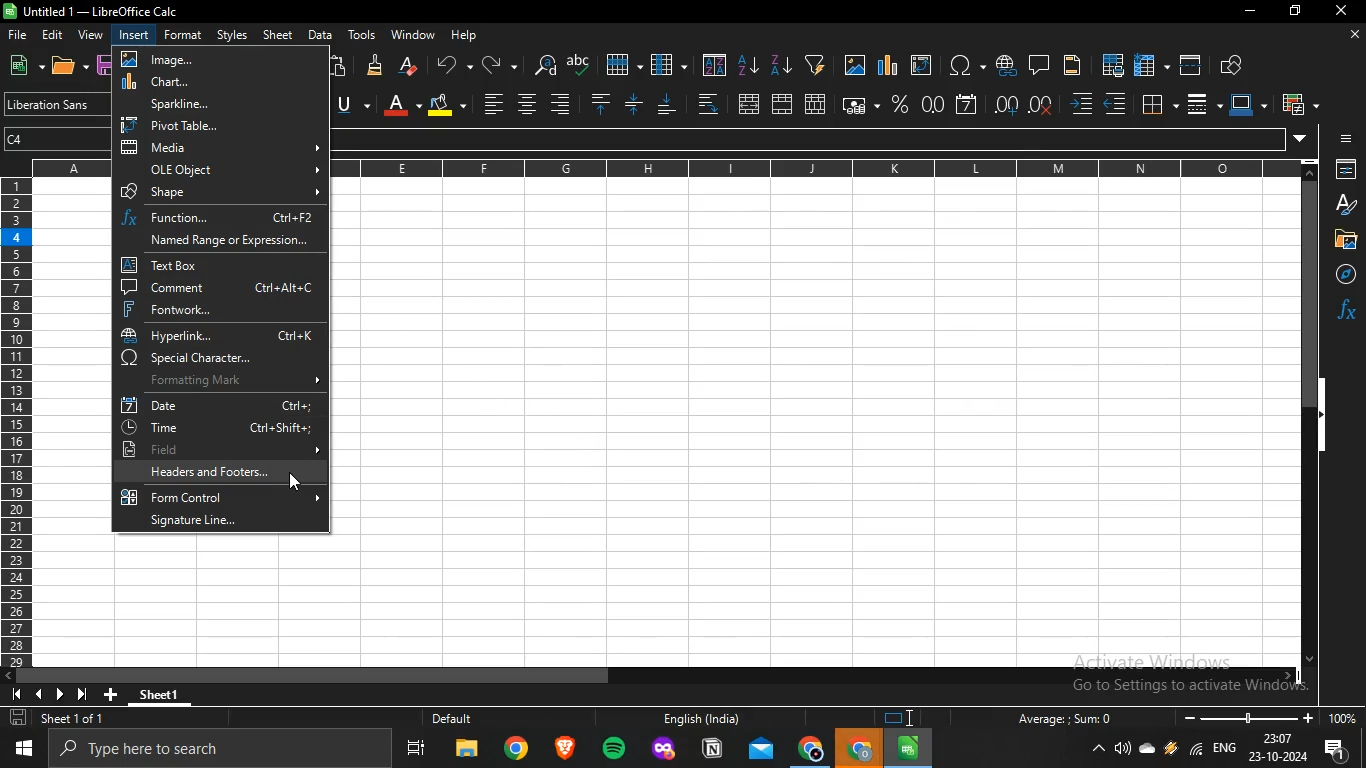 Image resolution: width=1366 pixels, height=768 pixels. What do you see at coordinates (1295, 12) in the screenshot?
I see `restore down` at bounding box center [1295, 12].